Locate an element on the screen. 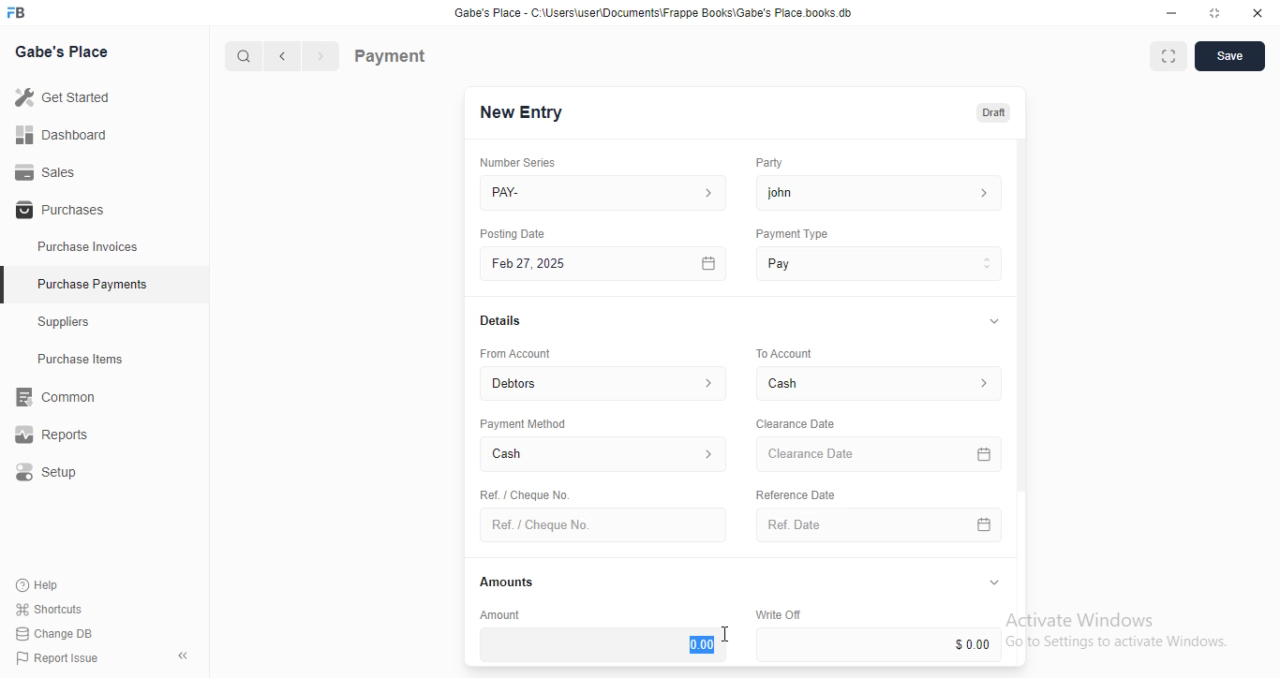  ‘Payment Method is located at coordinates (522, 423).